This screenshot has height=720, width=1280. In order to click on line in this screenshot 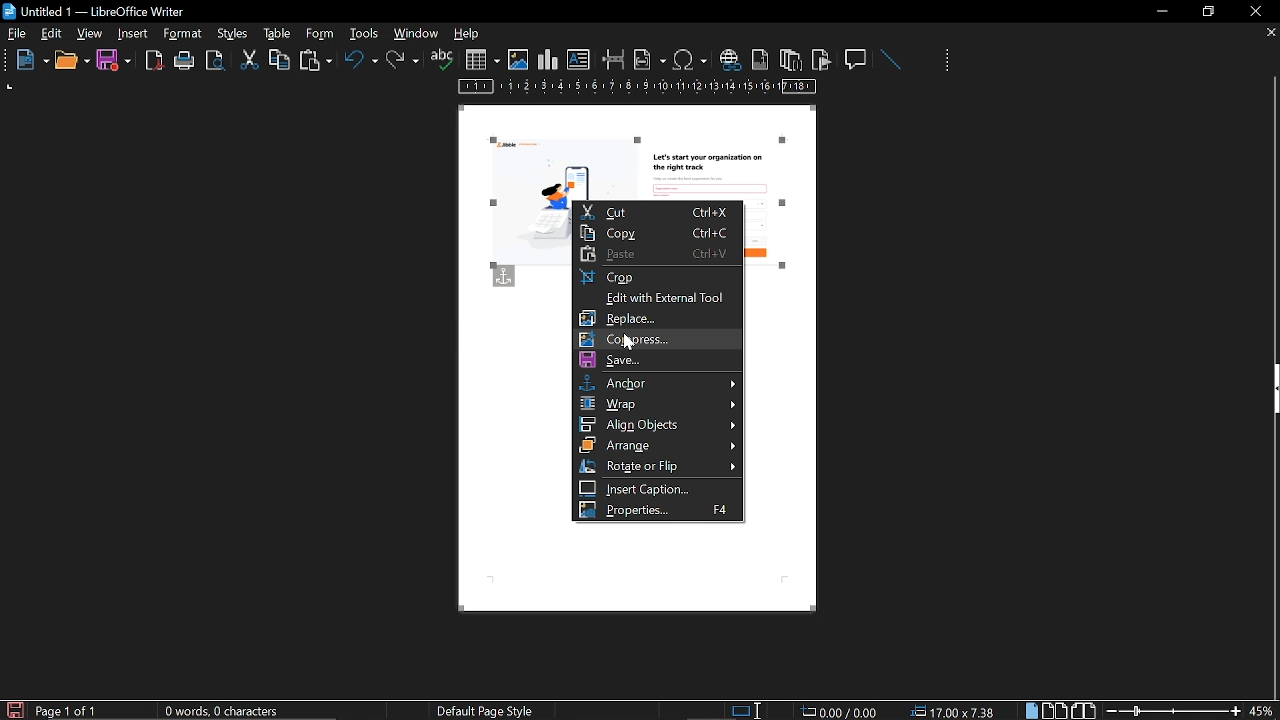, I will do `click(890, 60)`.